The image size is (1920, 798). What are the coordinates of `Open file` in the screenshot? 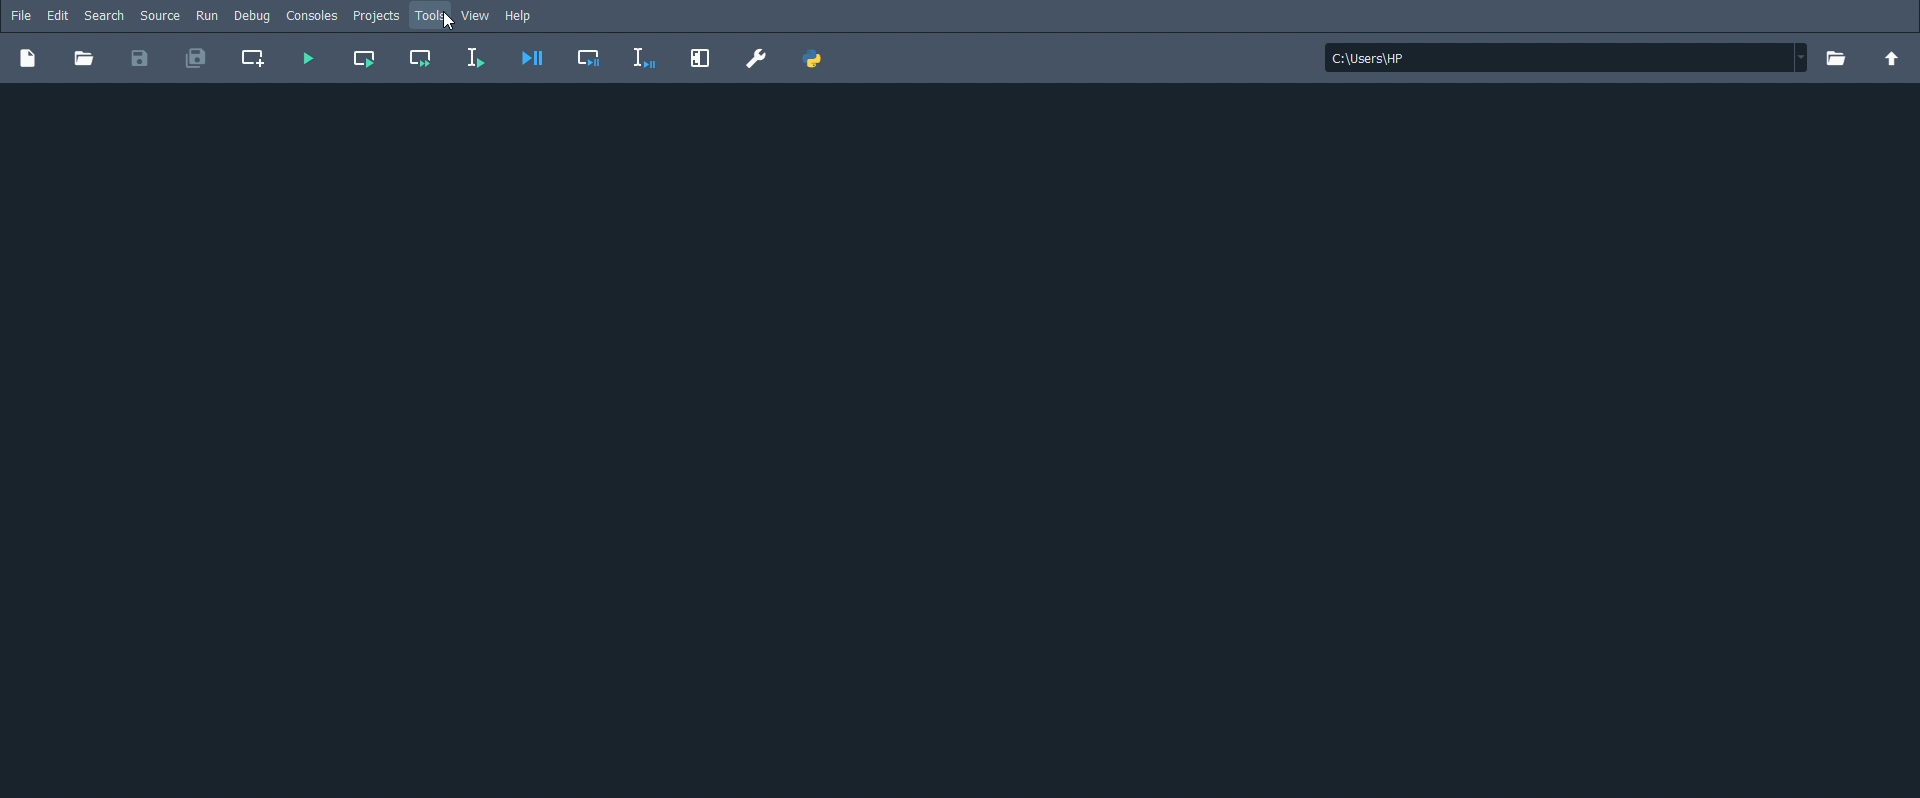 It's located at (83, 59).